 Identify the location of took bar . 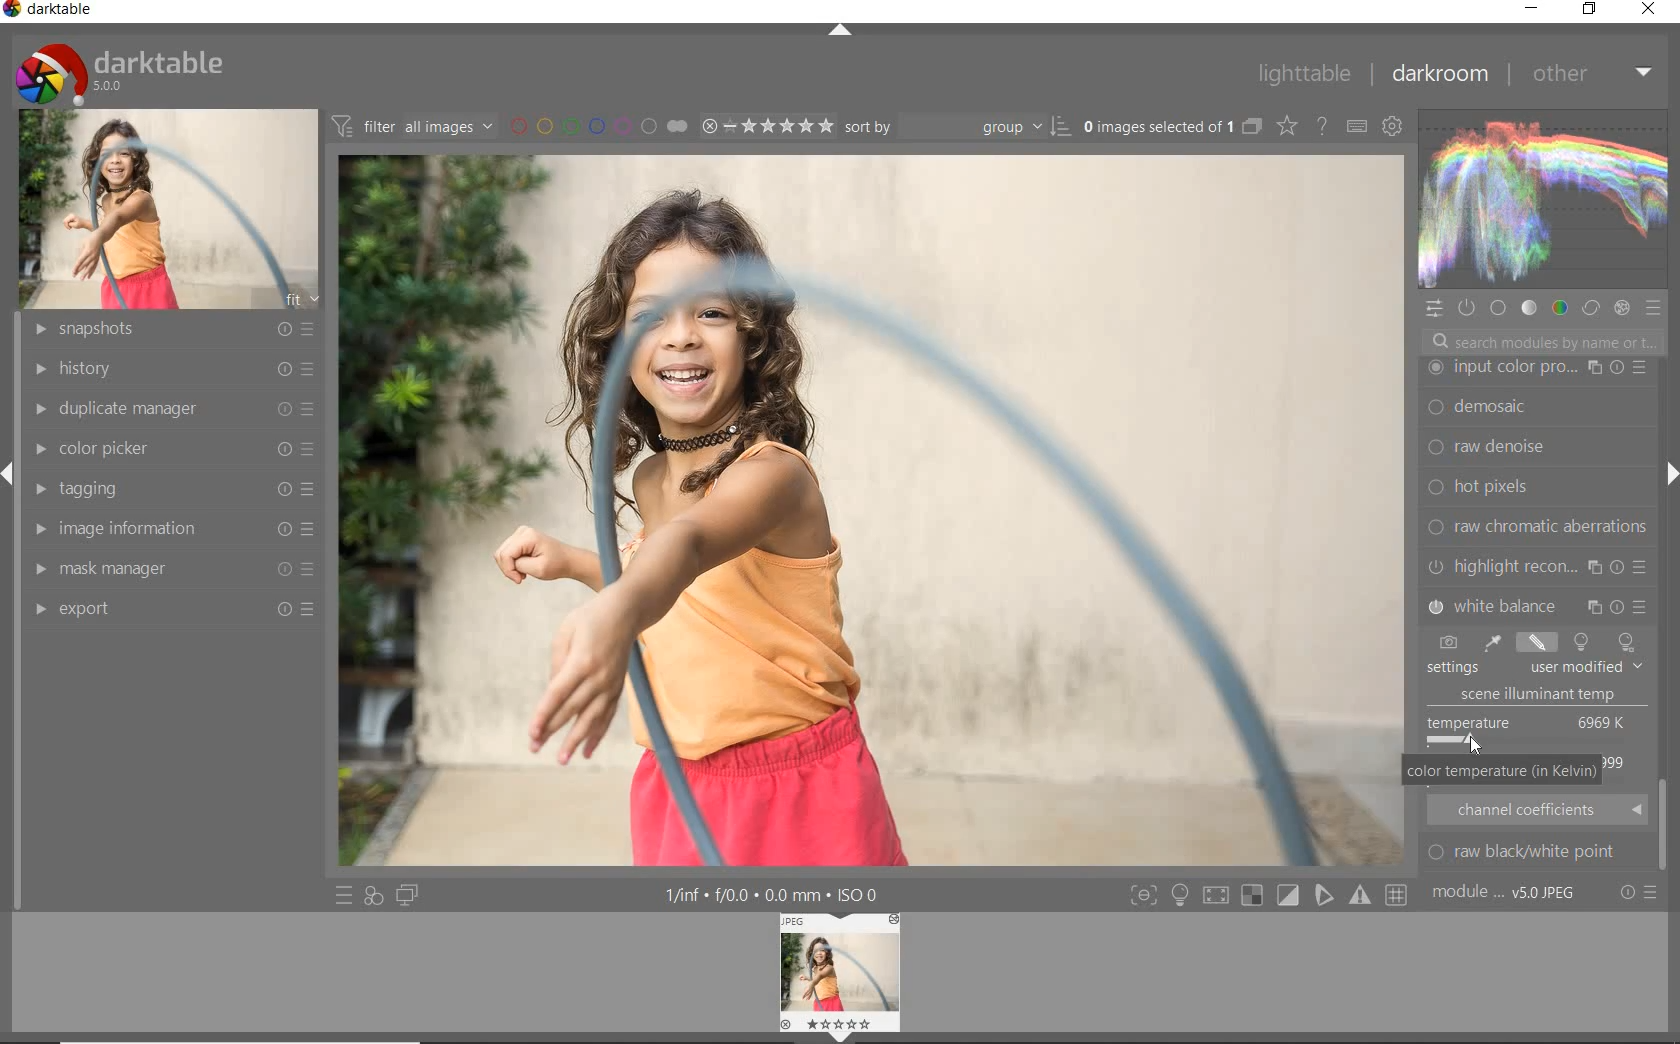
(1666, 827).